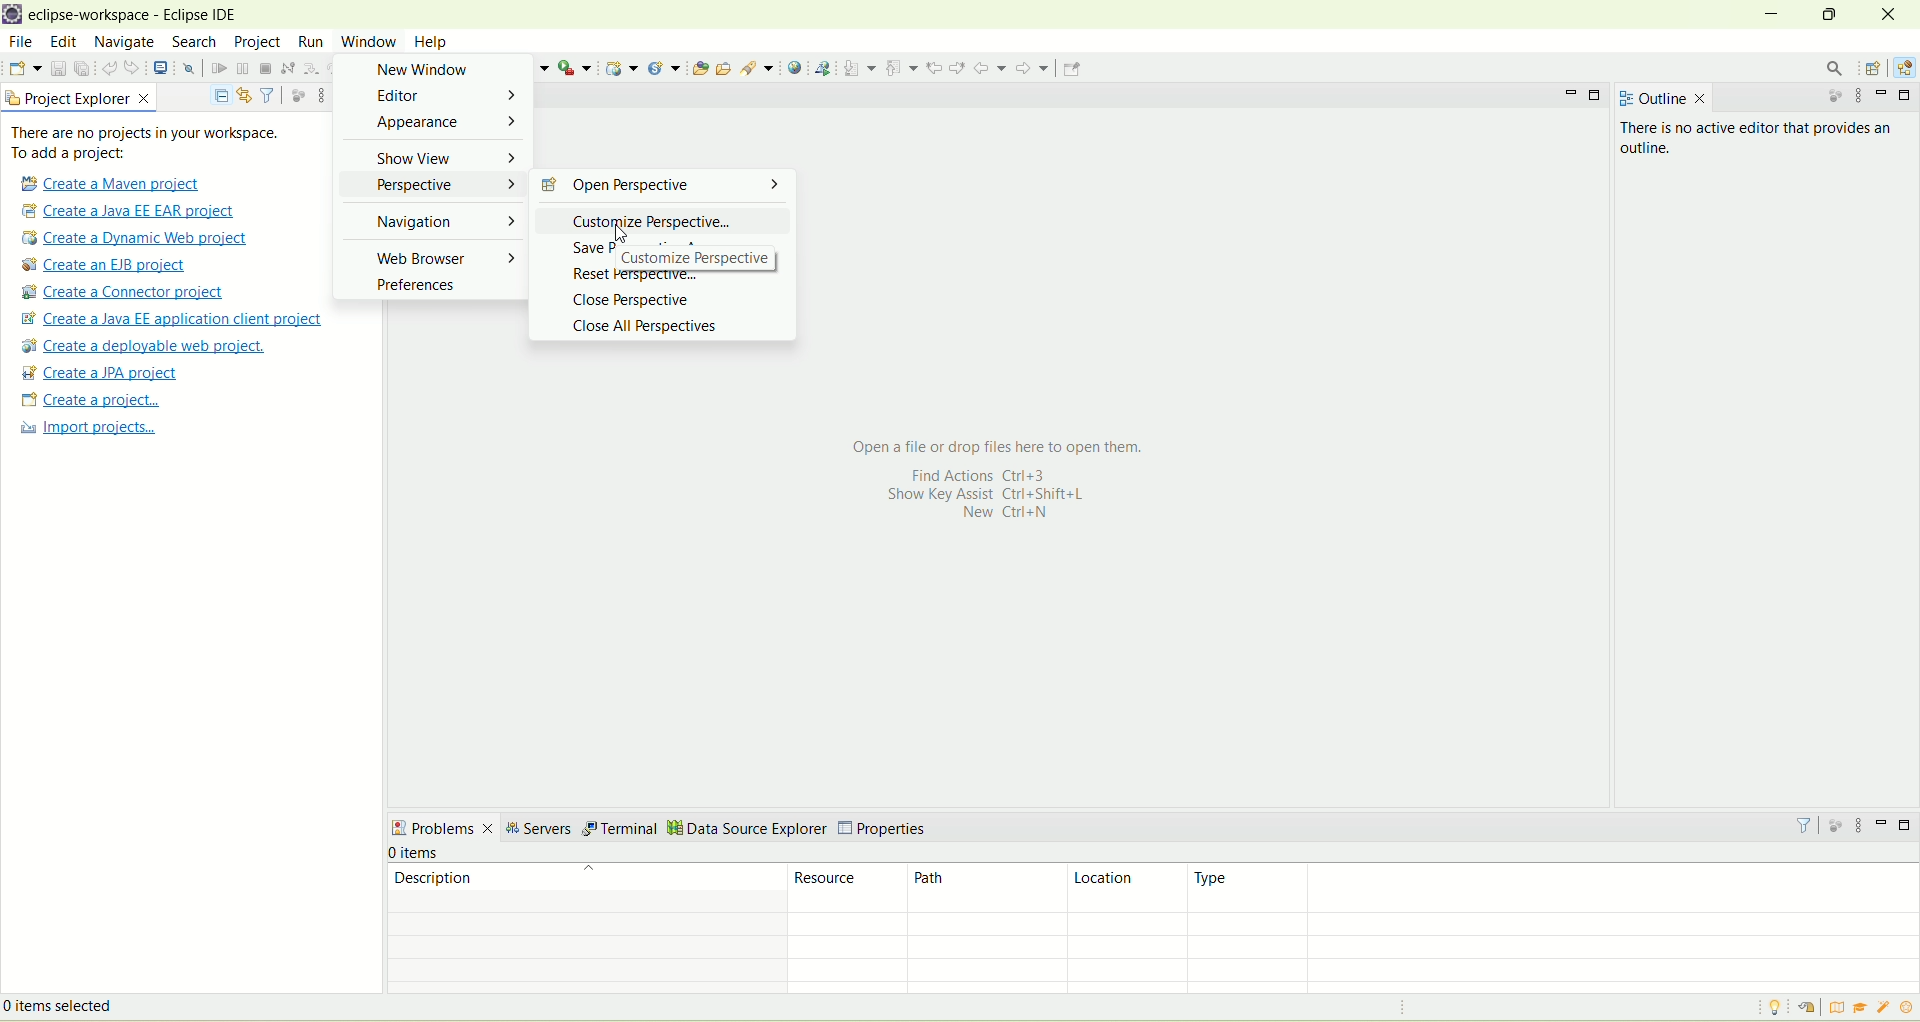 The width and height of the screenshot is (1920, 1022). What do you see at coordinates (620, 829) in the screenshot?
I see `terminal` at bounding box center [620, 829].